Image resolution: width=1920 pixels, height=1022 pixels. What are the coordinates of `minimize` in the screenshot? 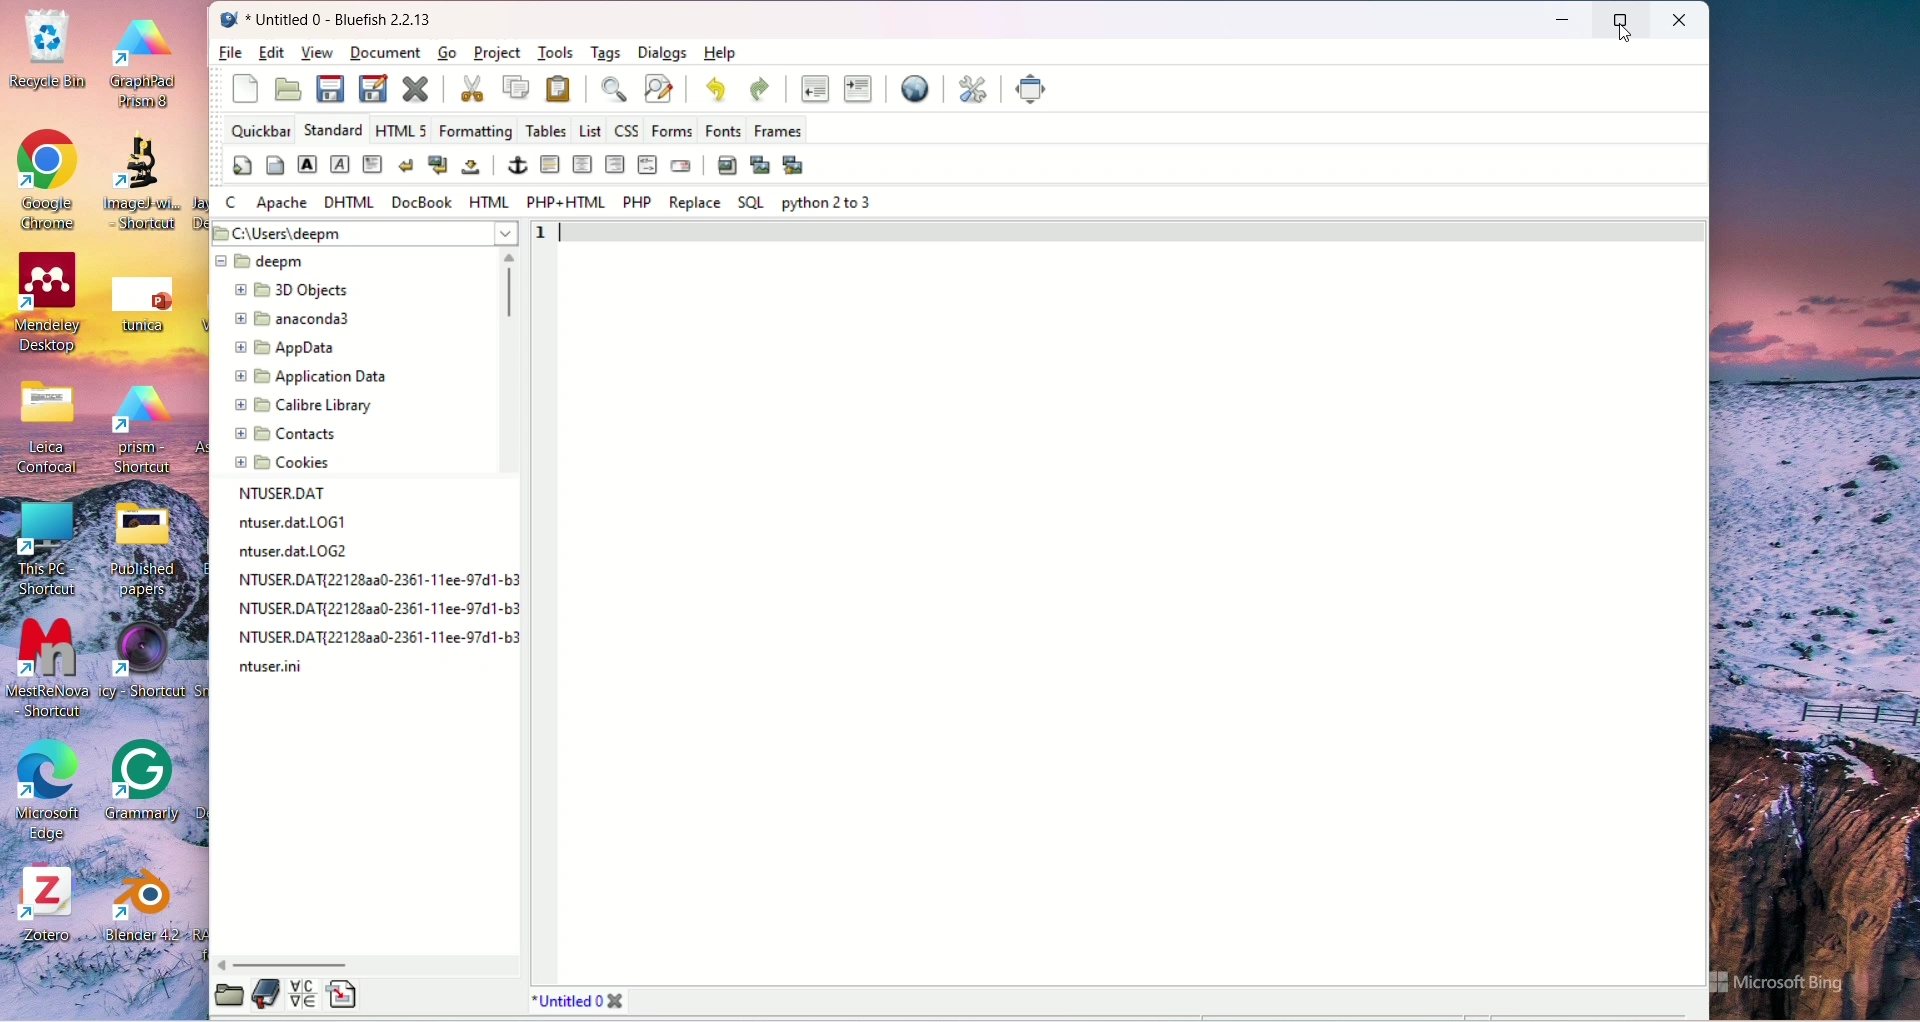 It's located at (1563, 21).